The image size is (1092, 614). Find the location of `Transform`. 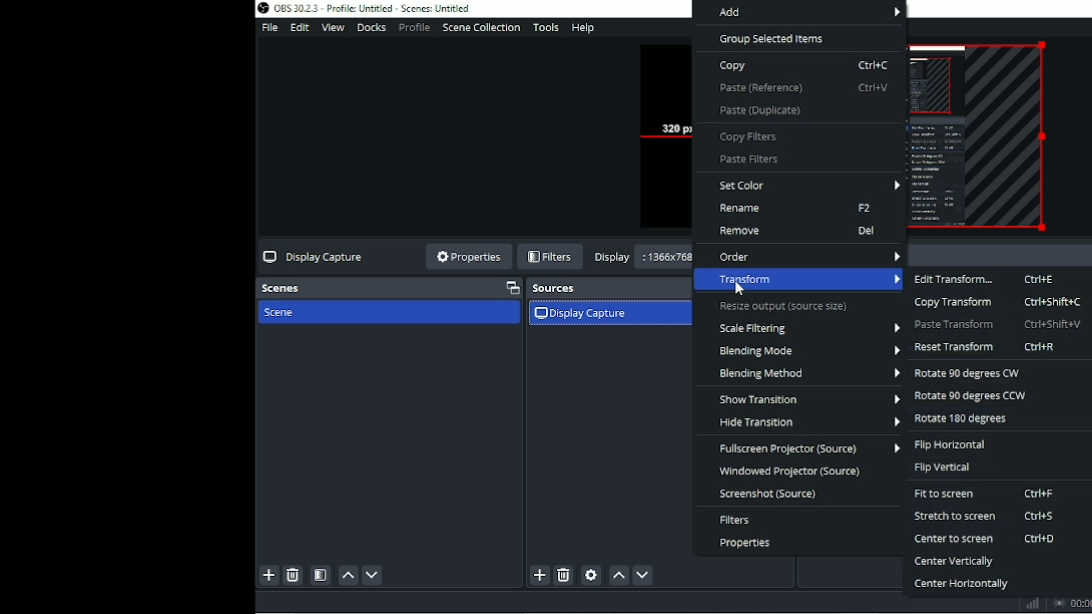

Transform is located at coordinates (799, 280).